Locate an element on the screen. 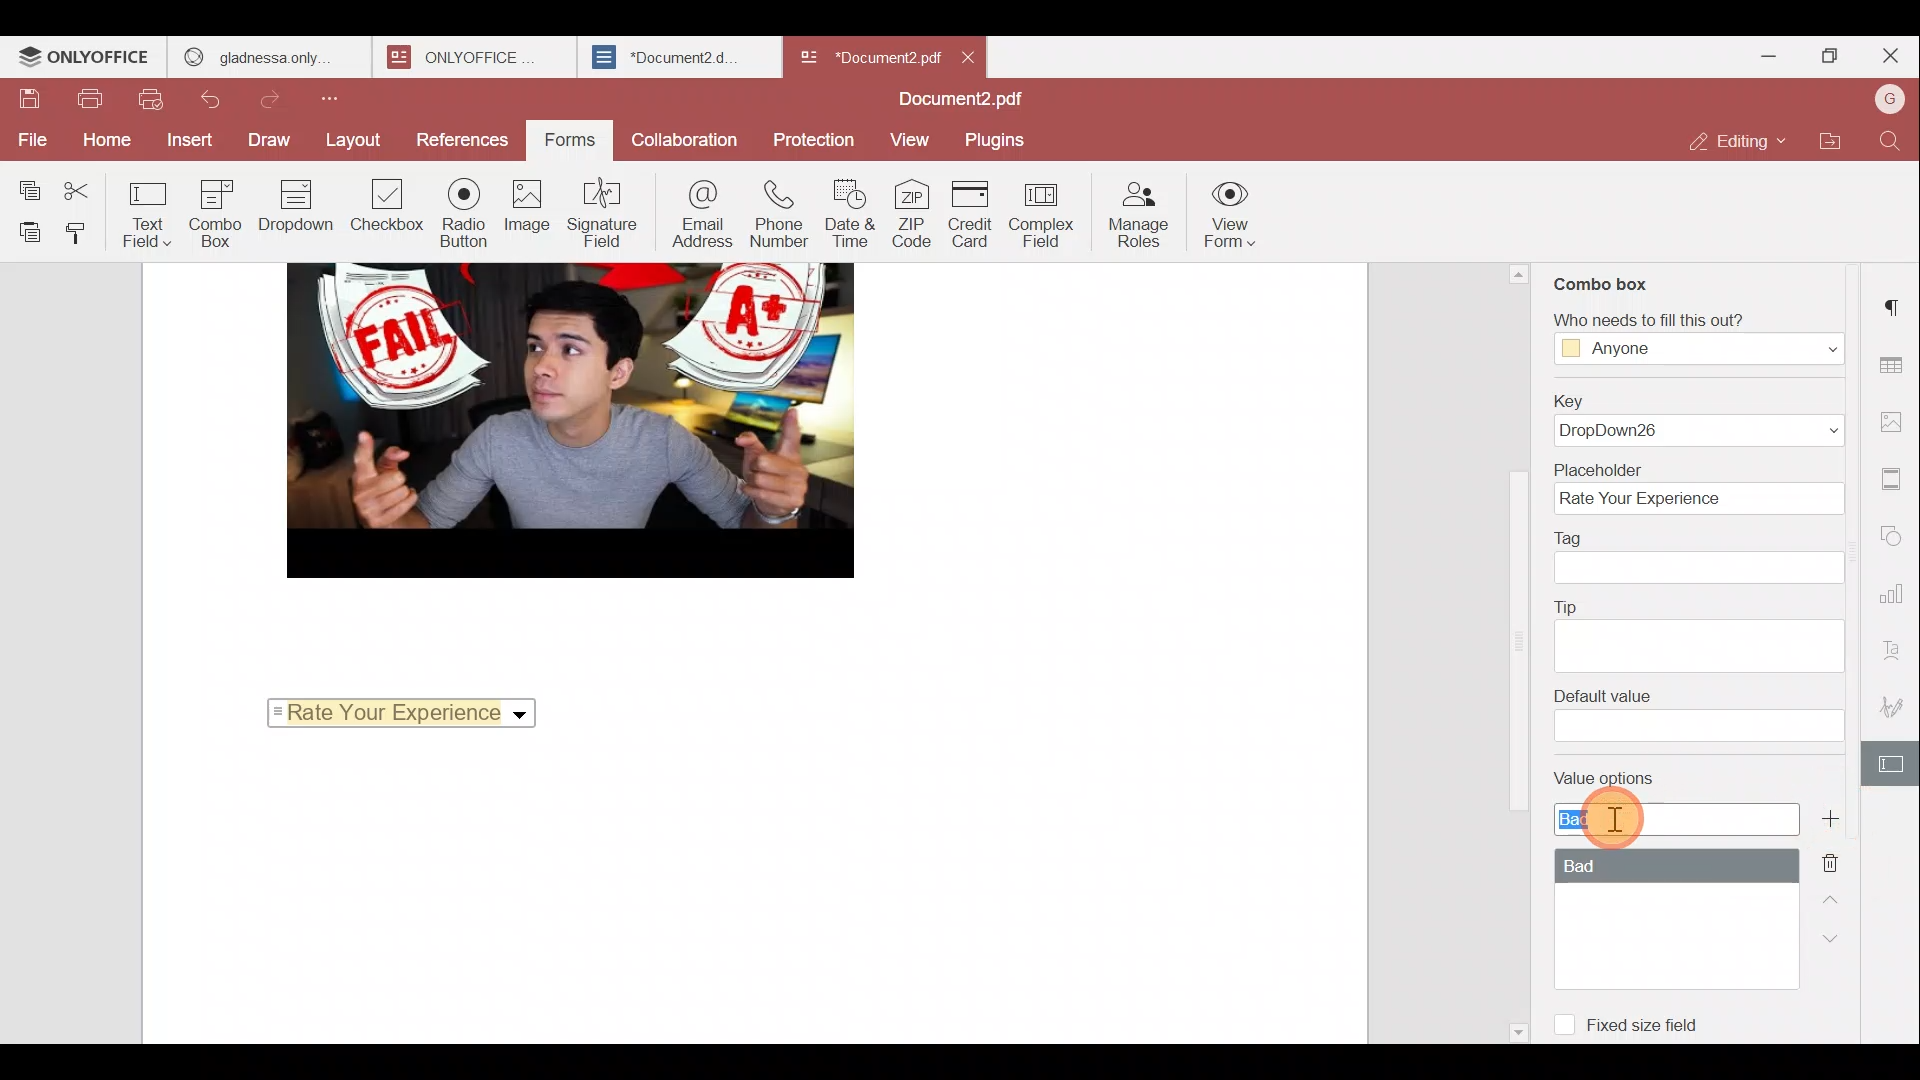 This screenshot has width=1920, height=1080. Add value is located at coordinates (1834, 818).